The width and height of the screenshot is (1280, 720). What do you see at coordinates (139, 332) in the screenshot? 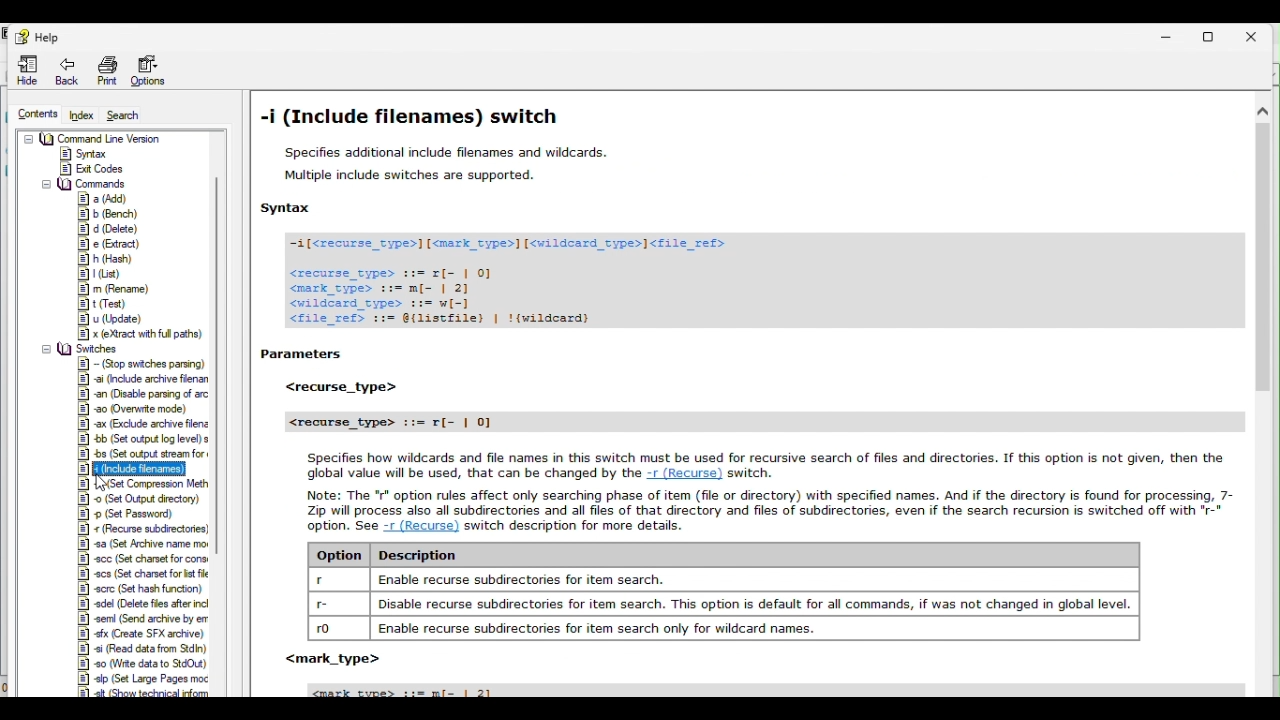
I see `extract` at bounding box center [139, 332].